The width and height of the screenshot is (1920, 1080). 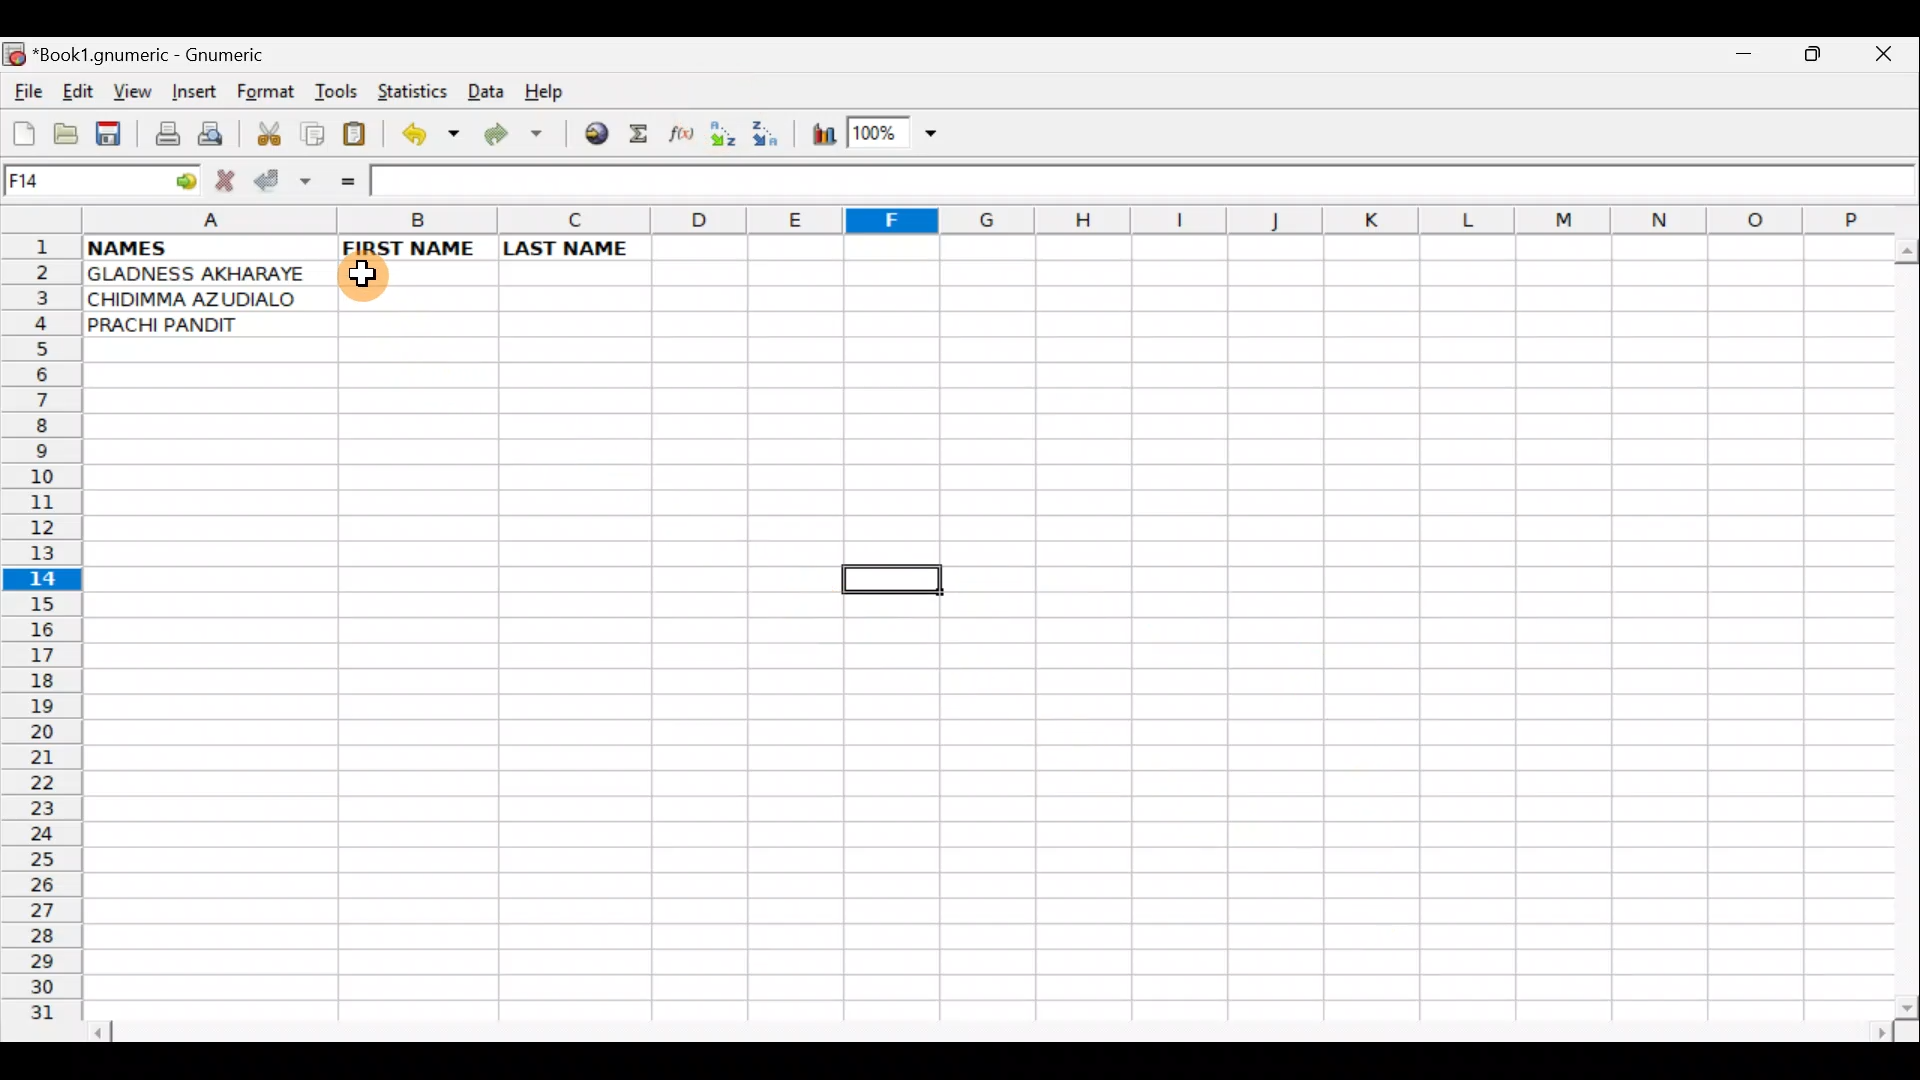 What do you see at coordinates (76, 90) in the screenshot?
I see `Edit` at bounding box center [76, 90].